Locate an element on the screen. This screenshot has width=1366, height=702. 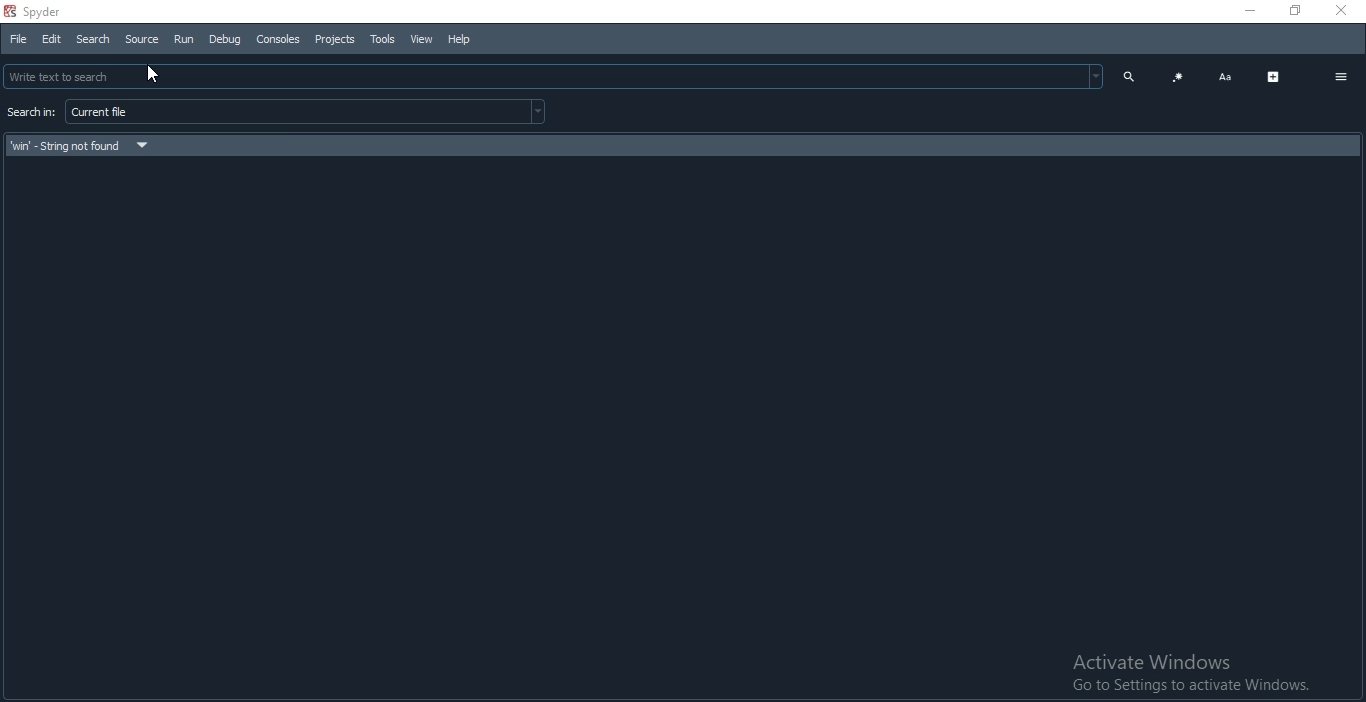
Help is located at coordinates (458, 40).